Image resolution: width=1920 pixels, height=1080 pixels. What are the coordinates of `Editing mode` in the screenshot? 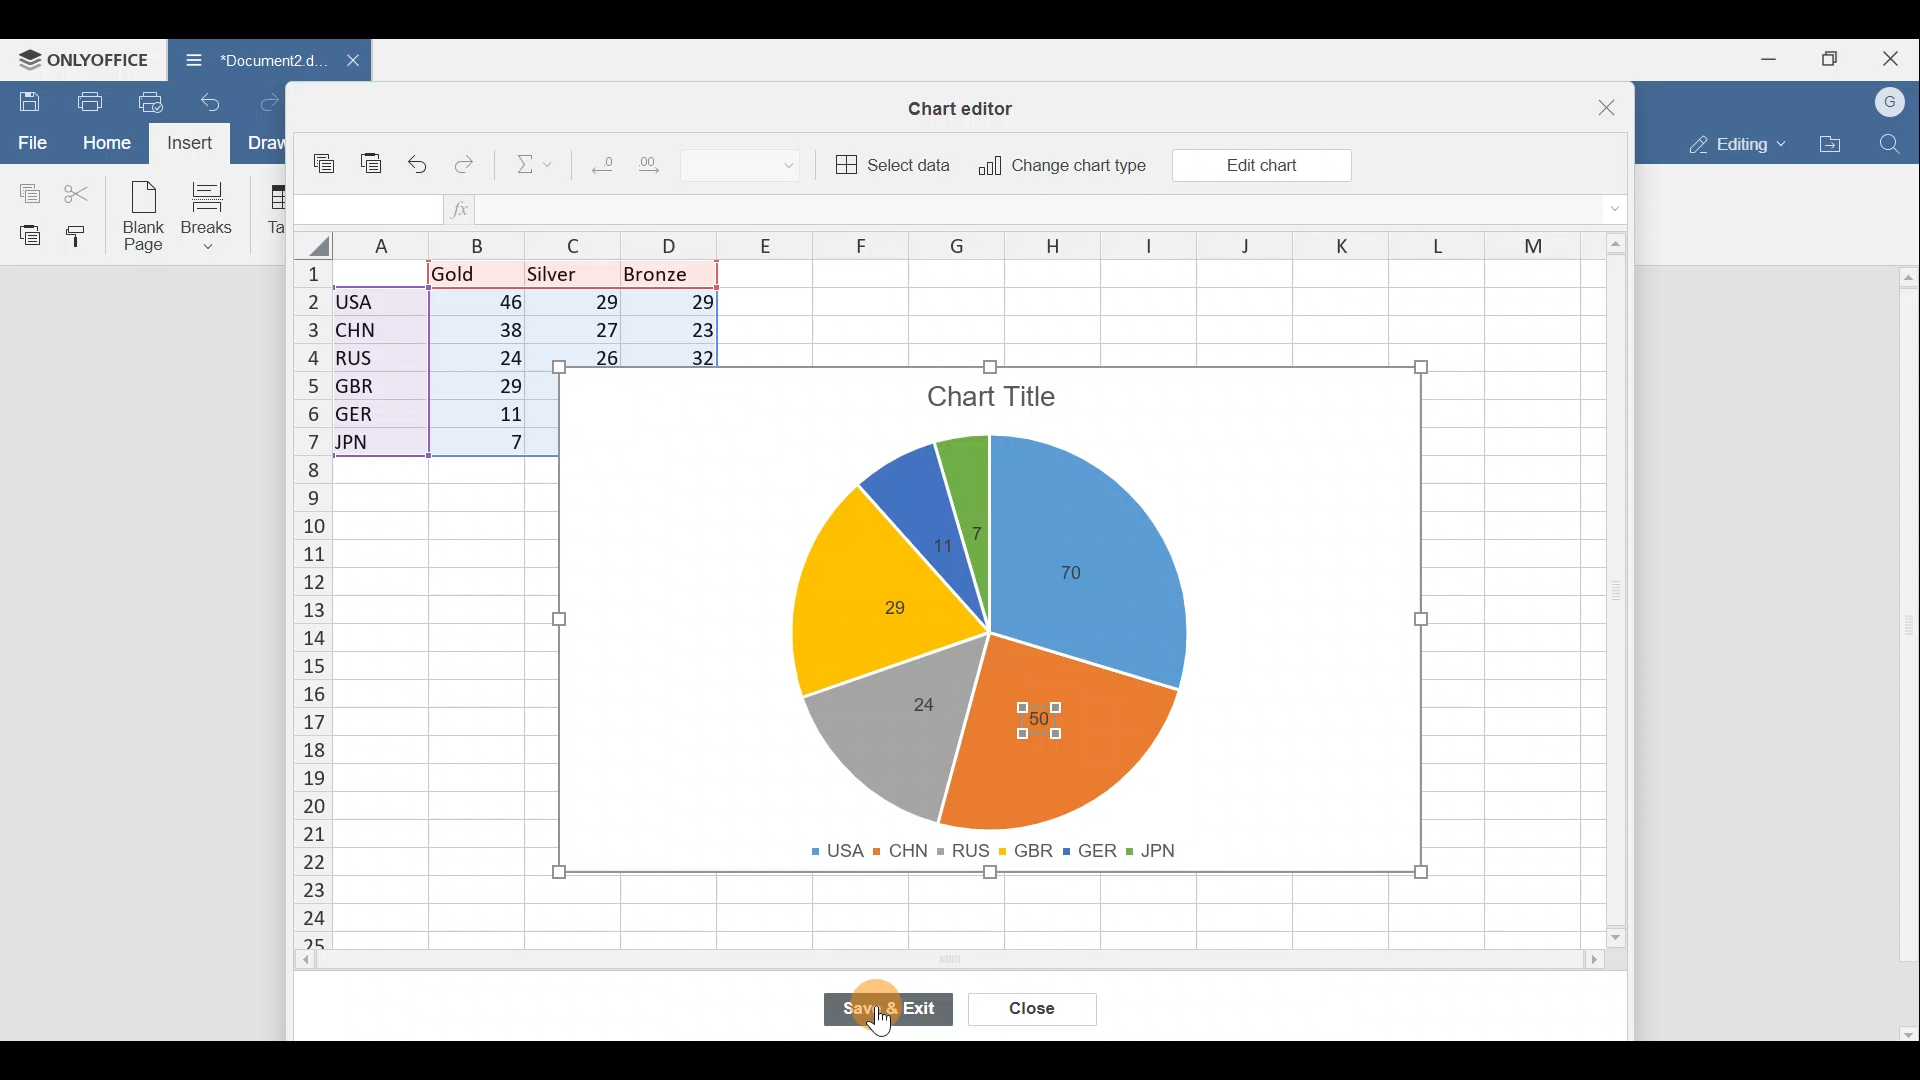 It's located at (1735, 140).